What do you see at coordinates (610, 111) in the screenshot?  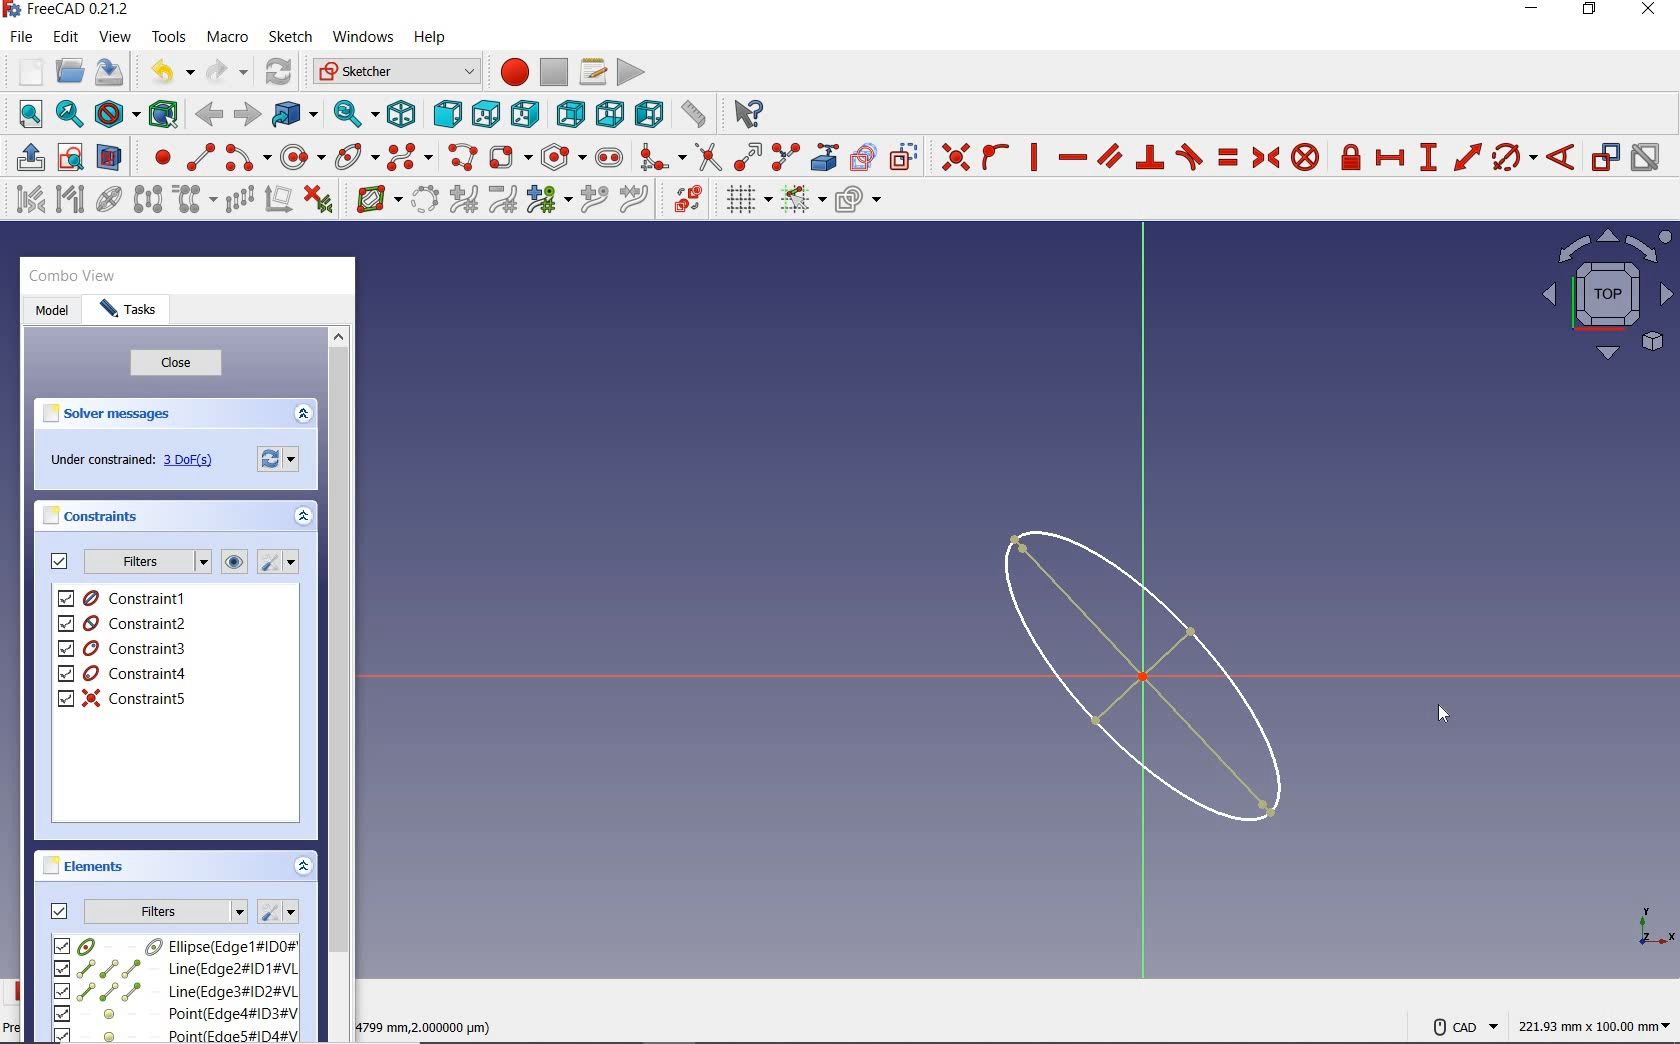 I see `bottom` at bounding box center [610, 111].